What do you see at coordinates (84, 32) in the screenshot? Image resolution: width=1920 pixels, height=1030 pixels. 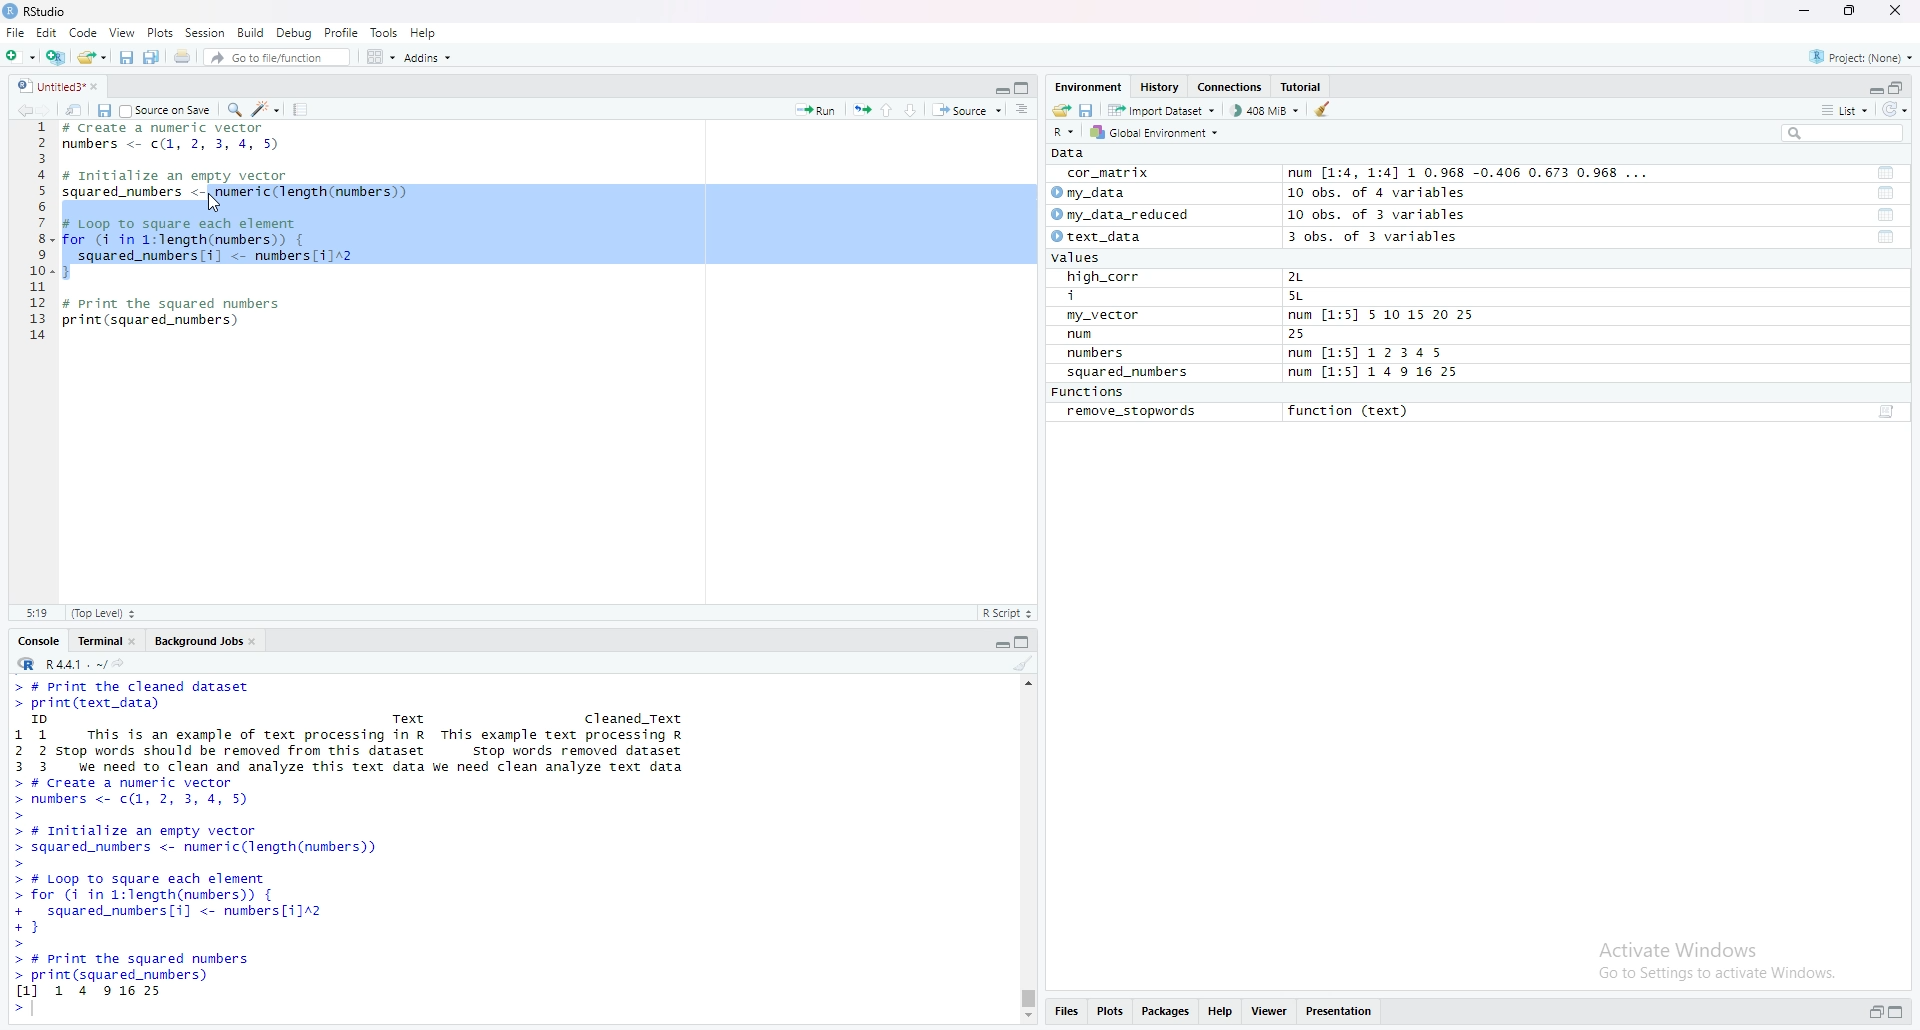 I see `Code` at bounding box center [84, 32].